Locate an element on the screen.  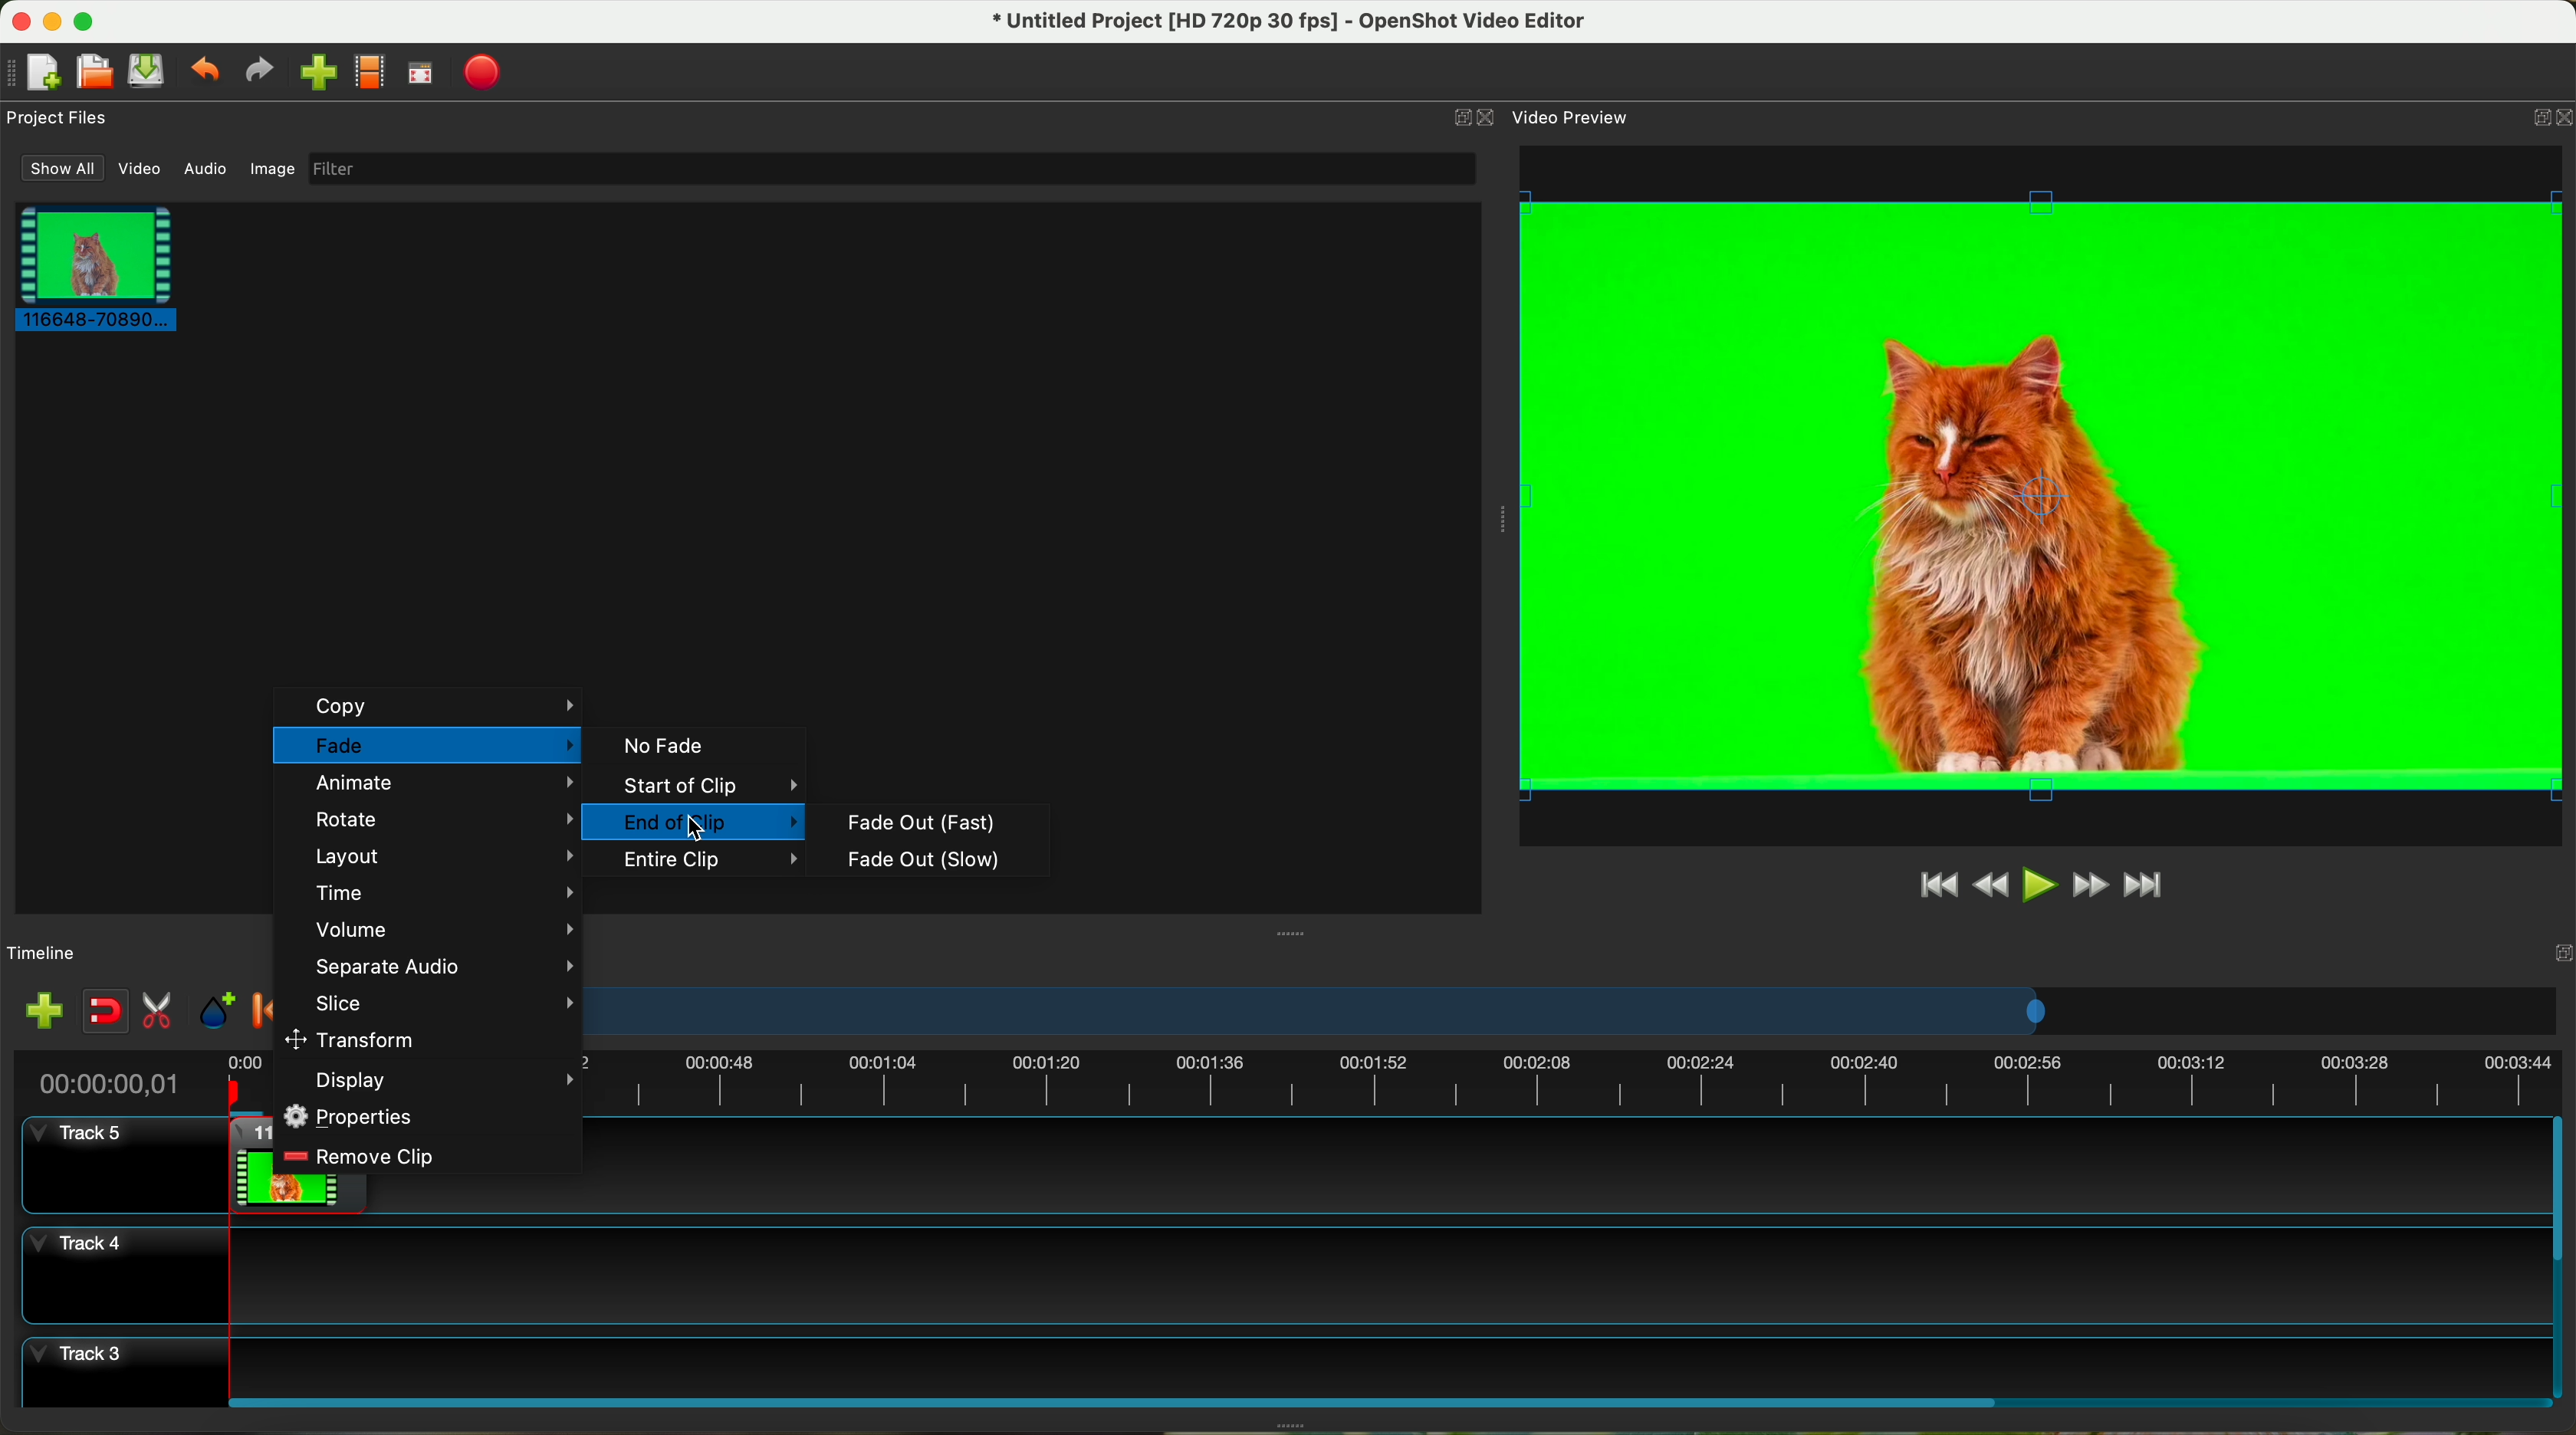
close is located at coordinates (1471, 117).